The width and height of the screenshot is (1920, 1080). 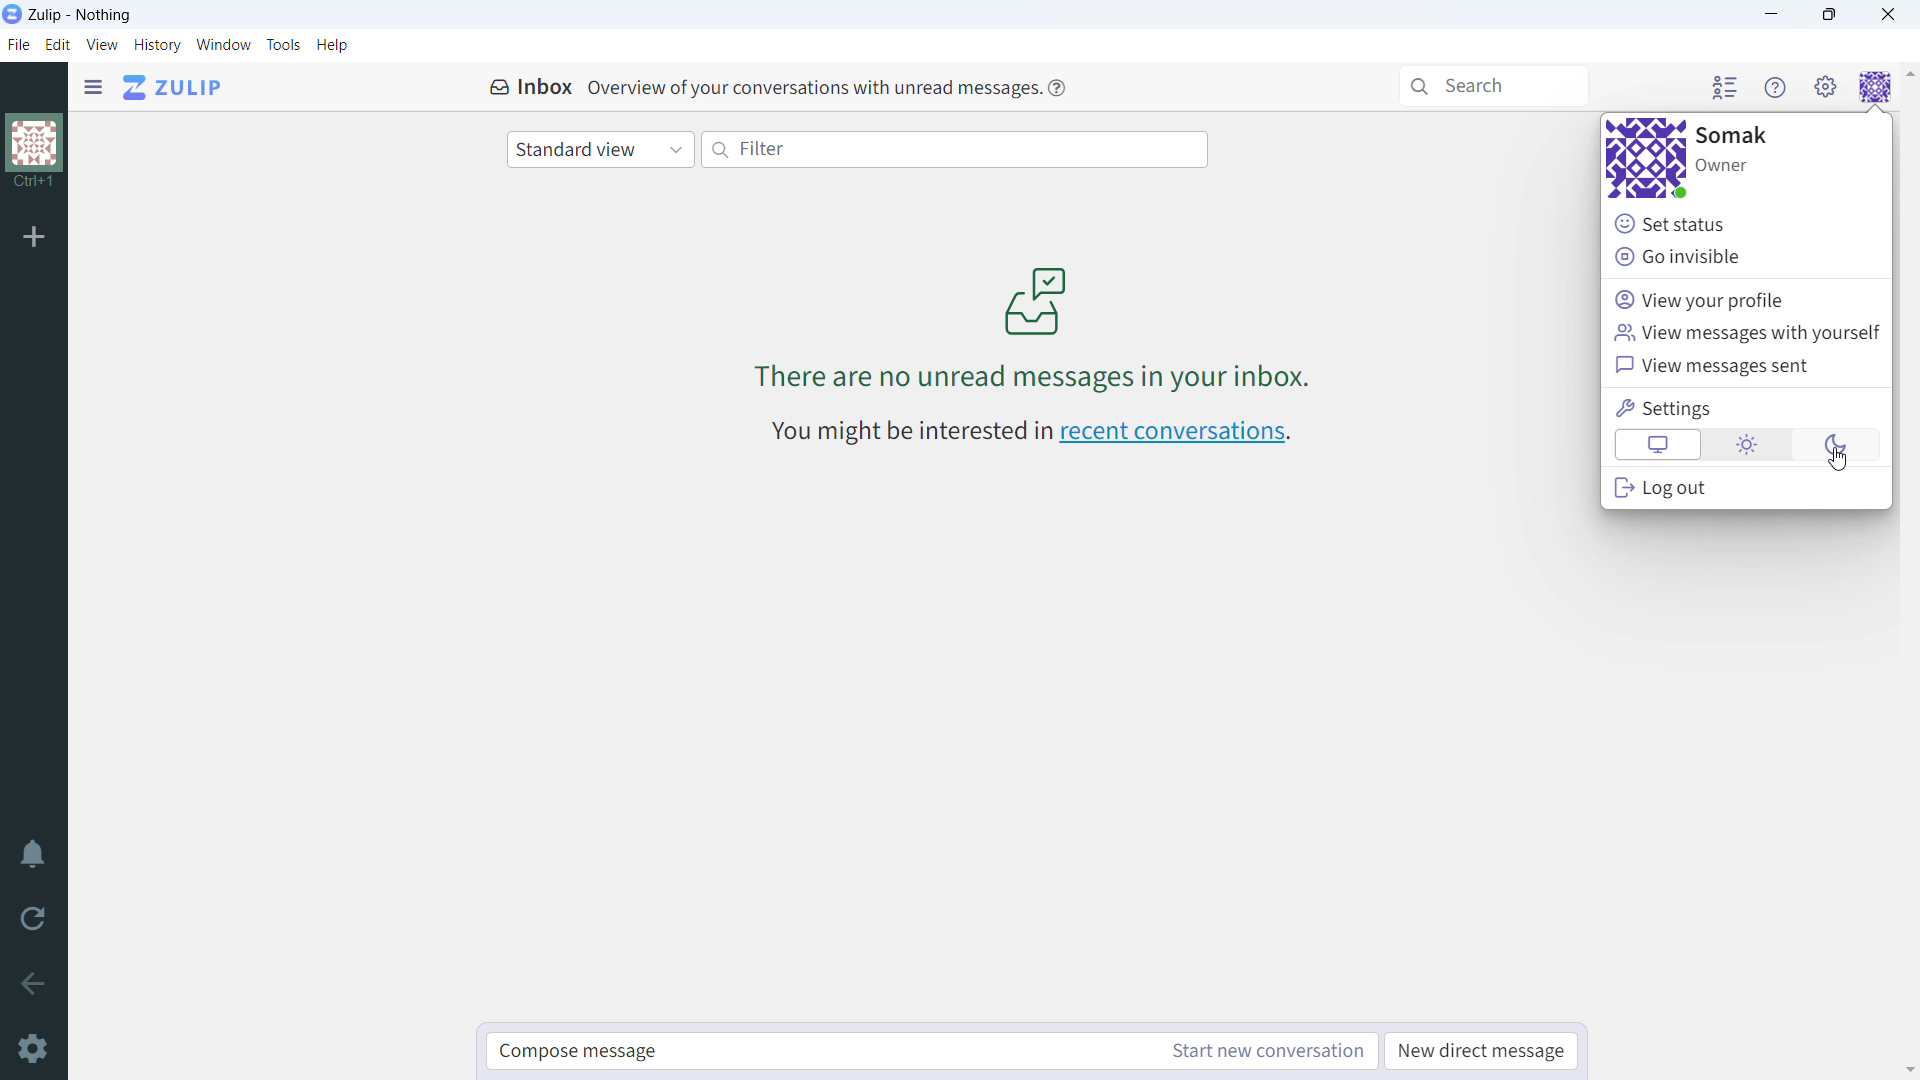 I want to click on personal profile picture, so click(x=1646, y=158).